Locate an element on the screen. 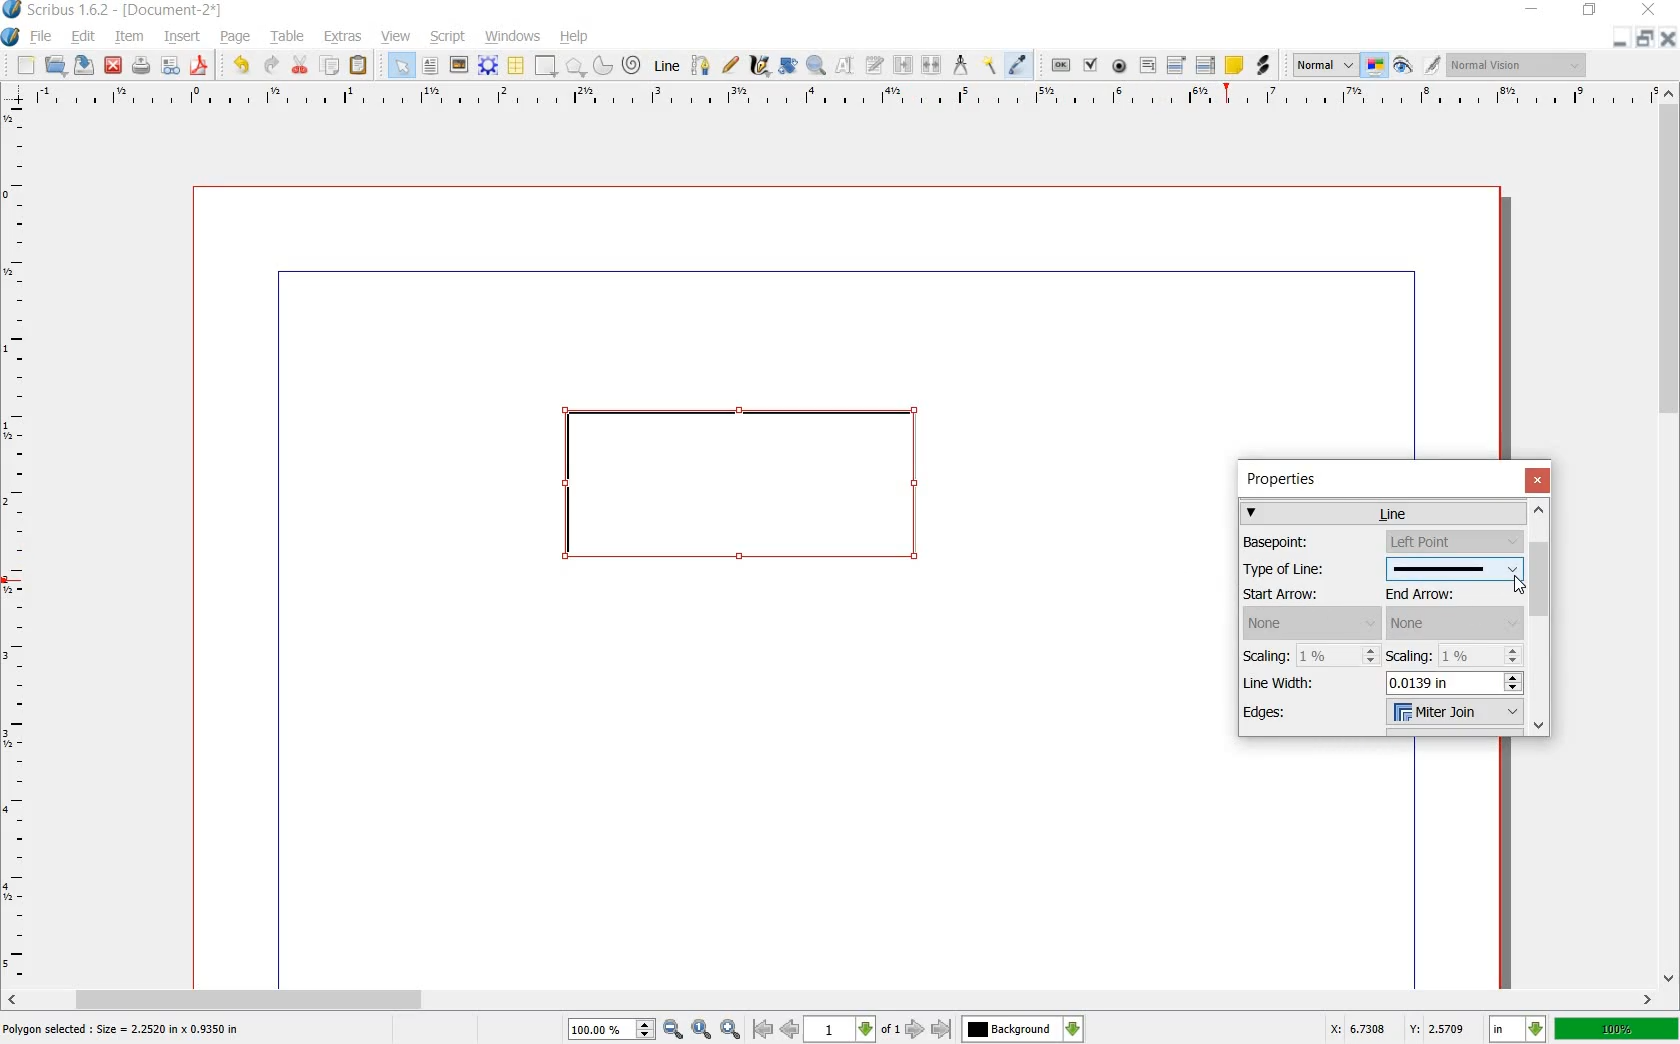 This screenshot has width=1680, height=1044. PRFELIGHT VERIFIER is located at coordinates (170, 67).